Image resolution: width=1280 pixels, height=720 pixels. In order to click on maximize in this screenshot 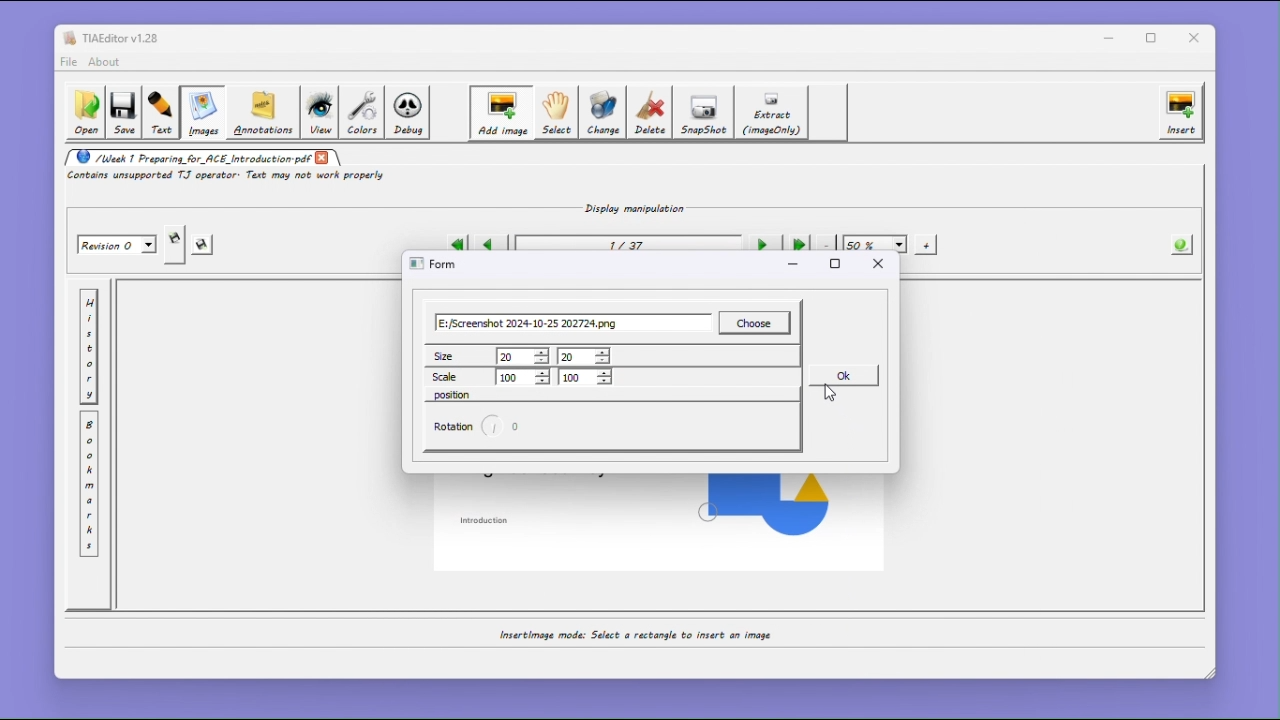, I will do `click(835, 264)`.